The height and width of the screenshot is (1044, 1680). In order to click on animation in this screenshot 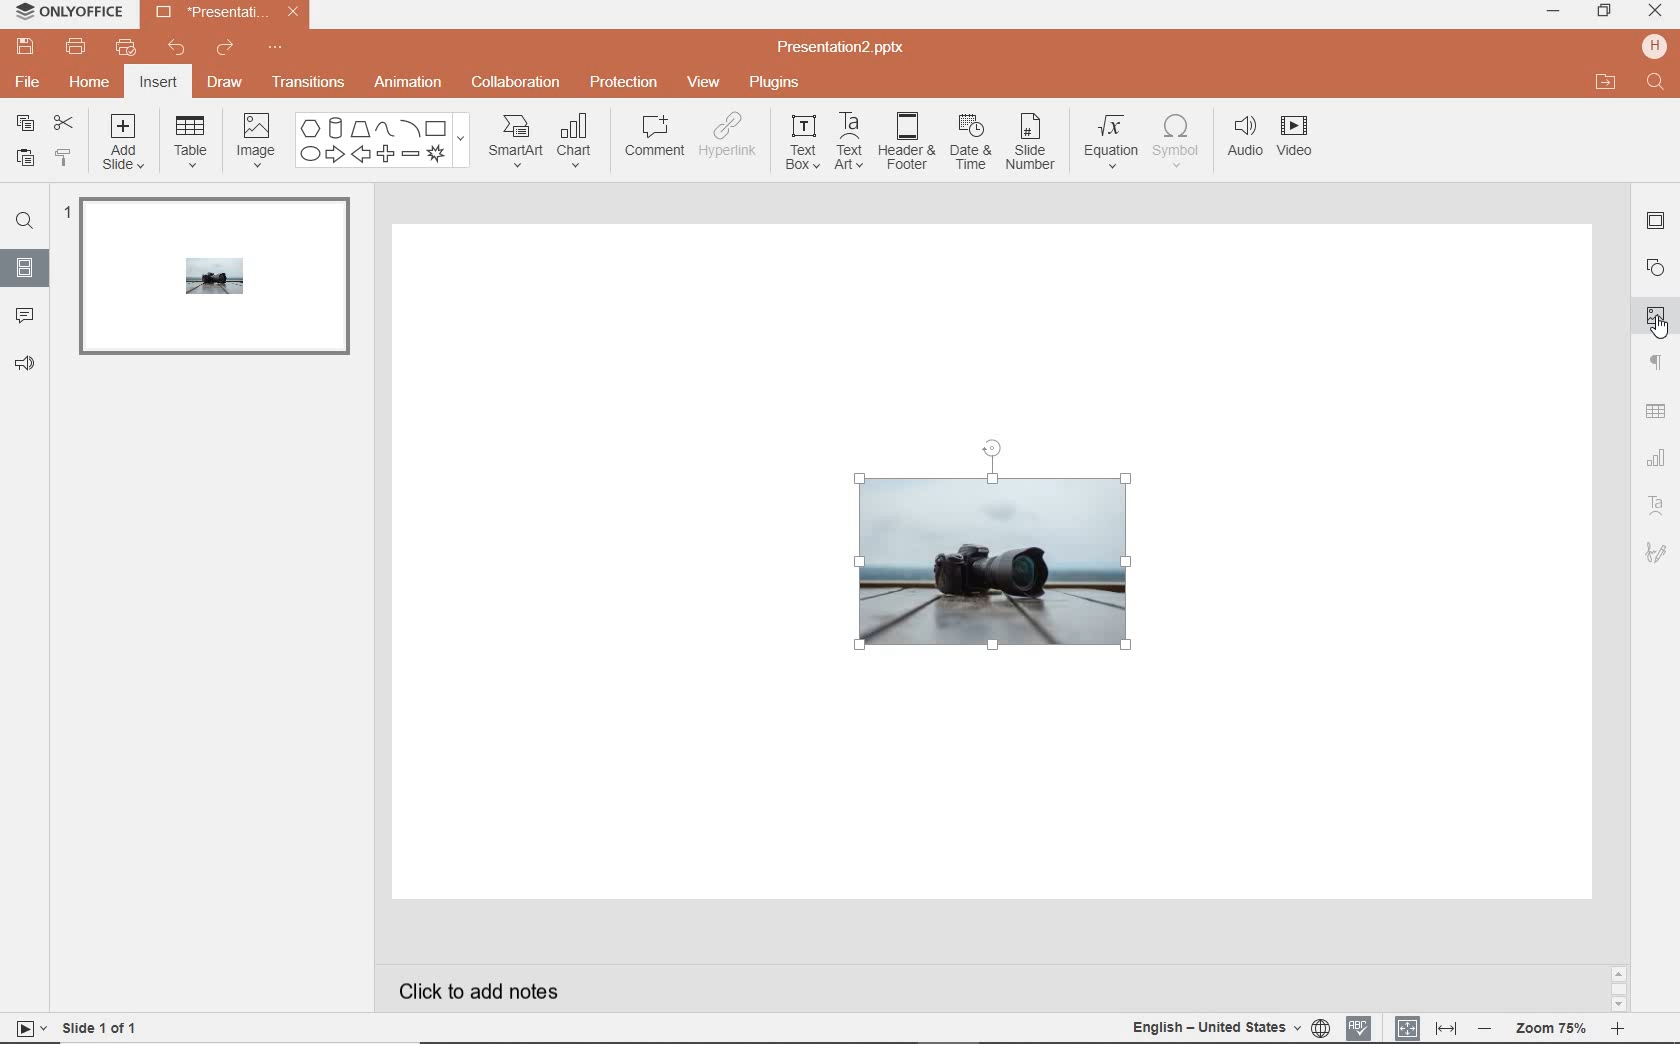, I will do `click(409, 83)`.